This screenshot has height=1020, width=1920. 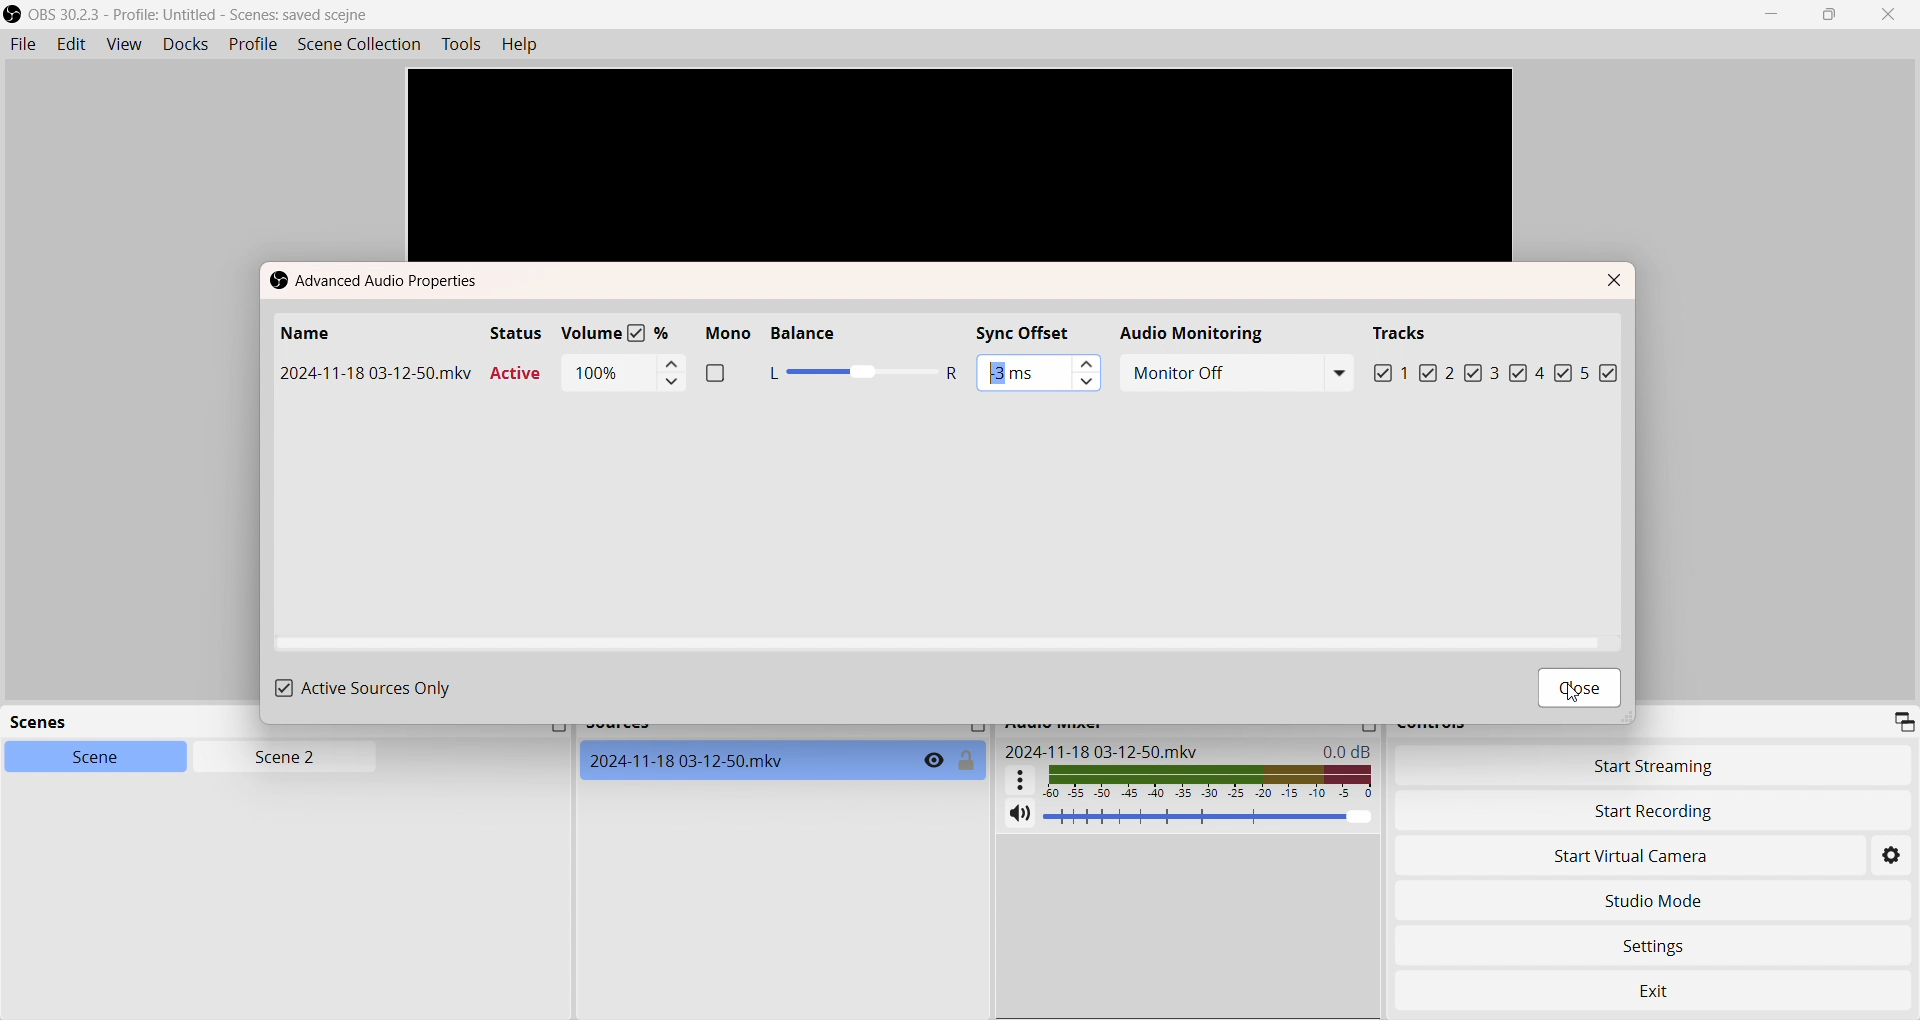 What do you see at coordinates (863, 374) in the screenshot?
I see `Slider` at bounding box center [863, 374].